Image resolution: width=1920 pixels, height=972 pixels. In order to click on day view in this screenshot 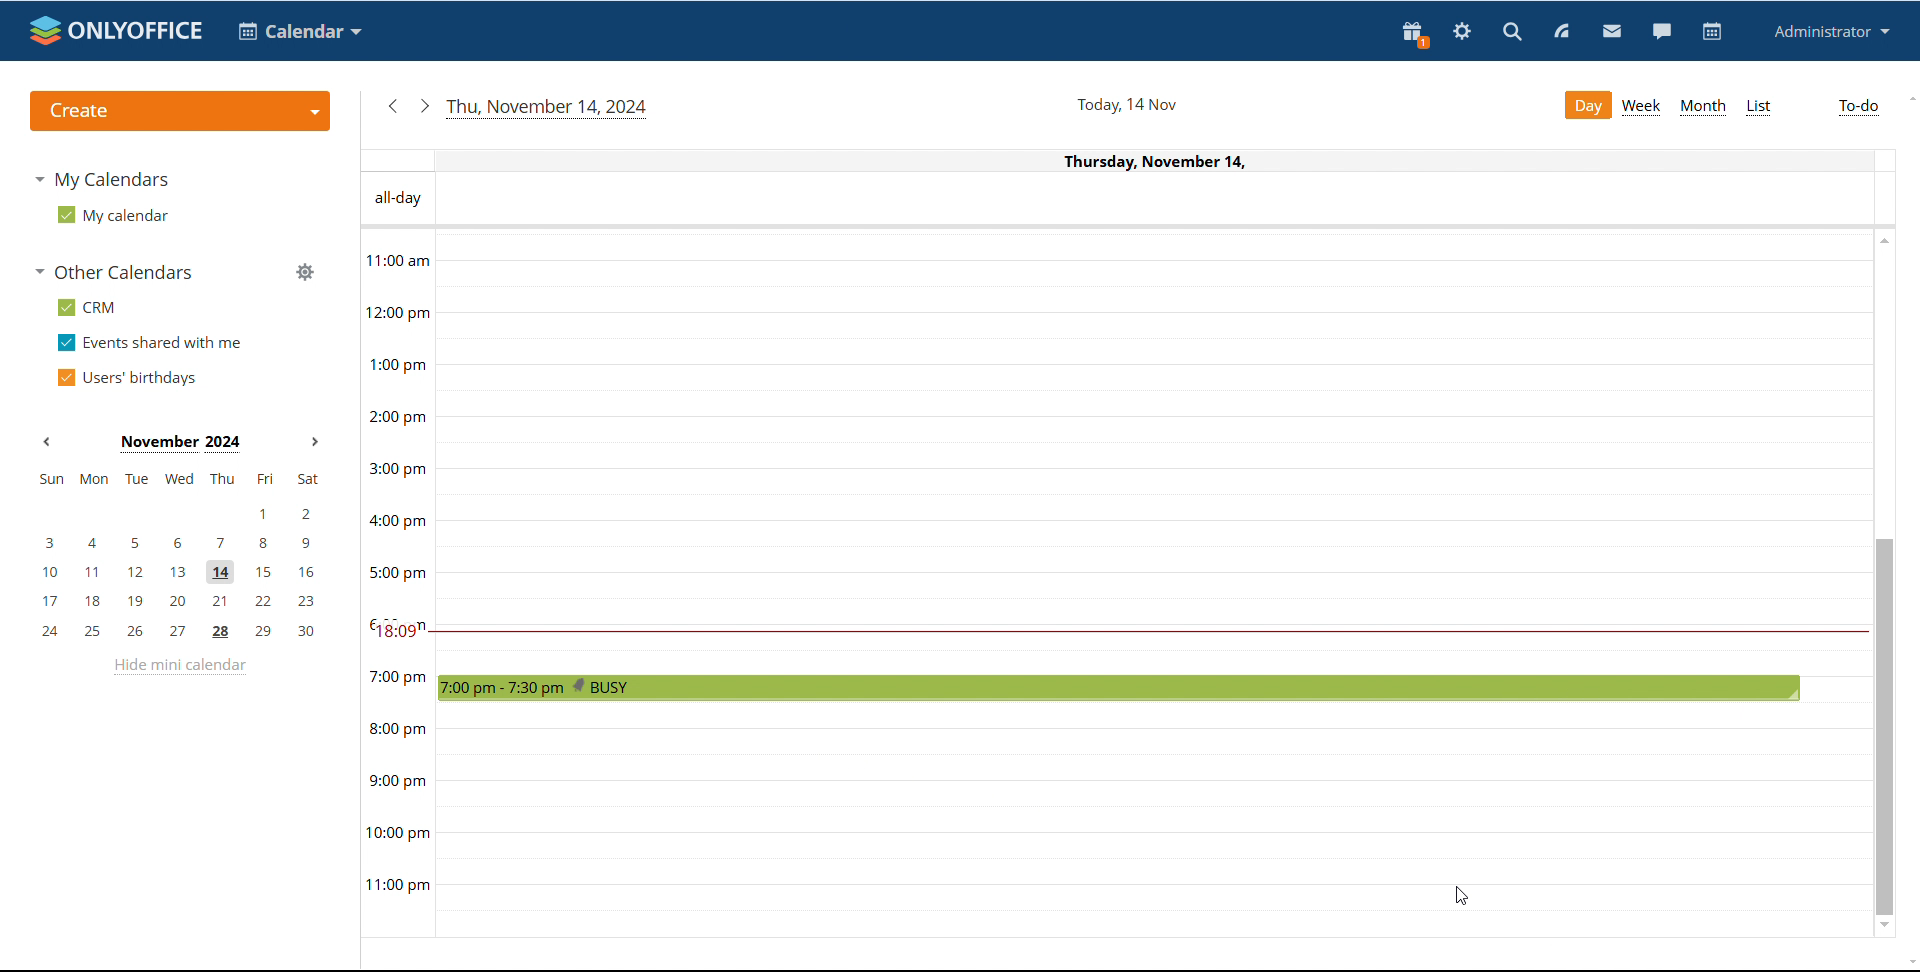, I will do `click(1587, 105)`.